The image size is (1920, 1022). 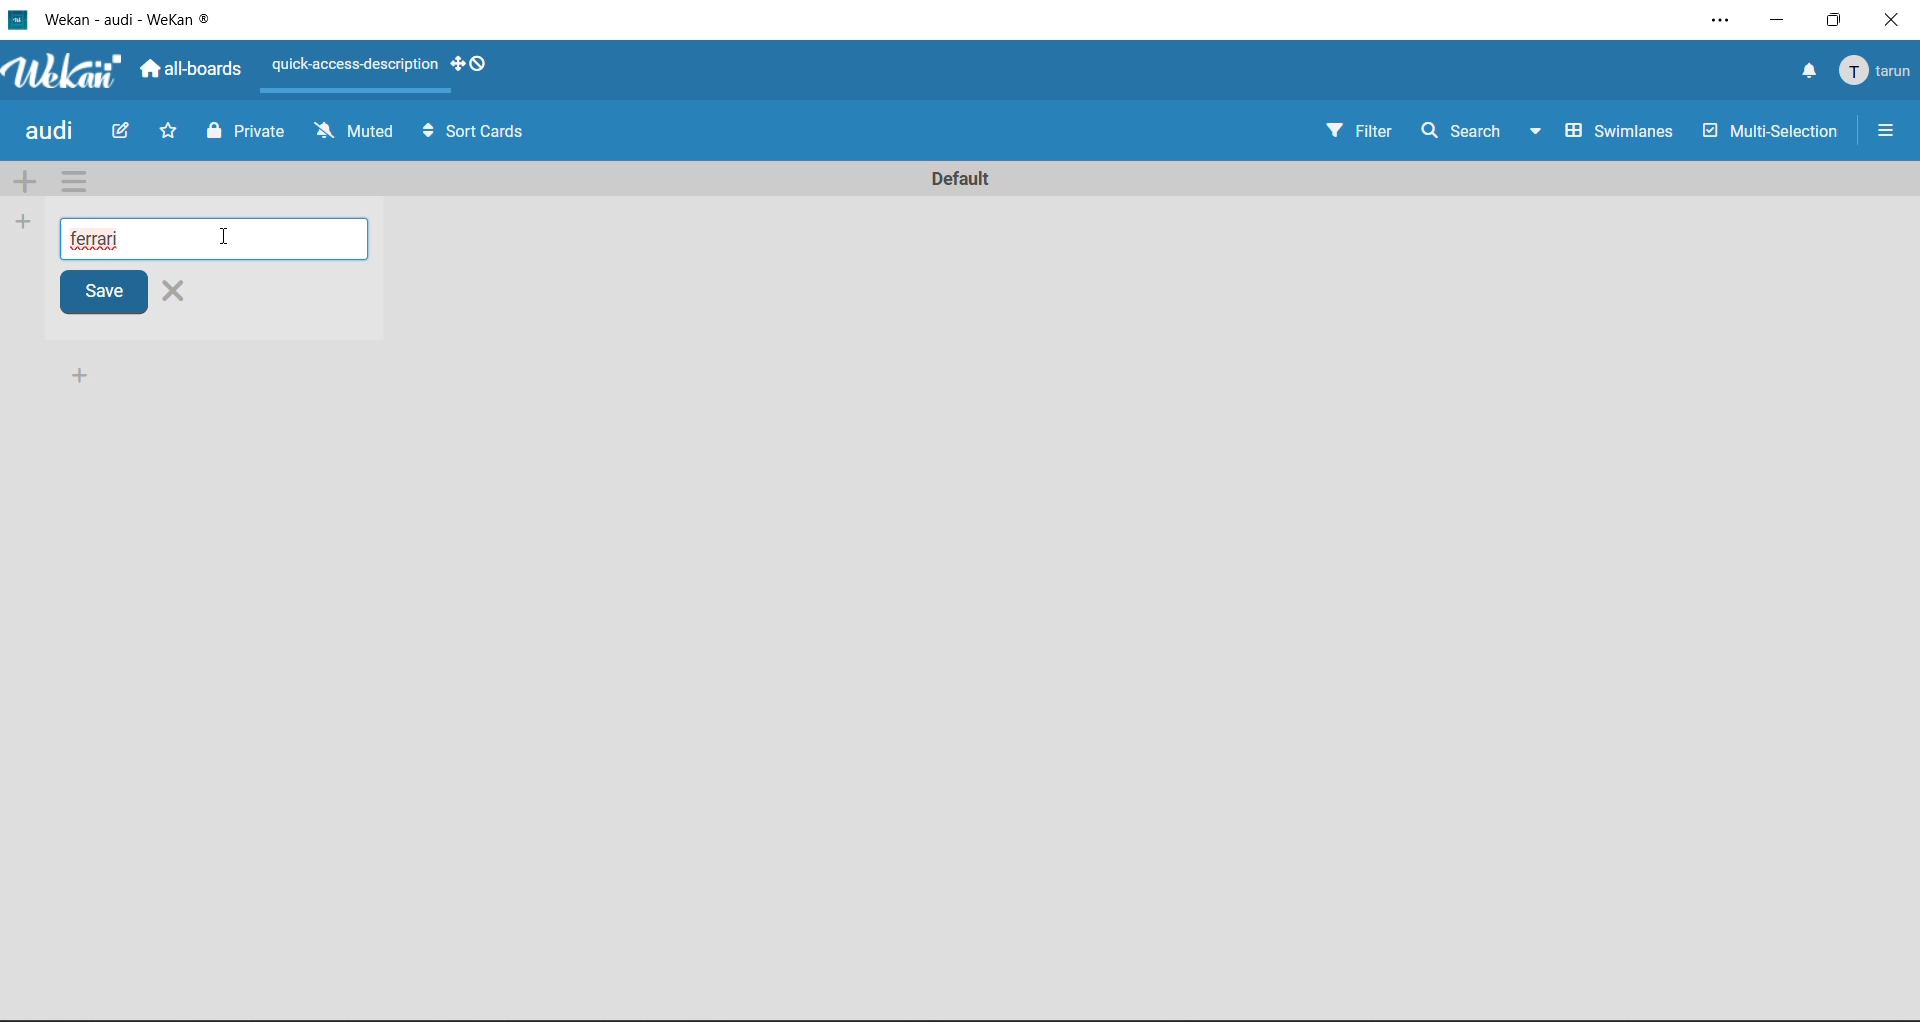 What do you see at coordinates (1895, 128) in the screenshot?
I see `More Options` at bounding box center [1895, 128].